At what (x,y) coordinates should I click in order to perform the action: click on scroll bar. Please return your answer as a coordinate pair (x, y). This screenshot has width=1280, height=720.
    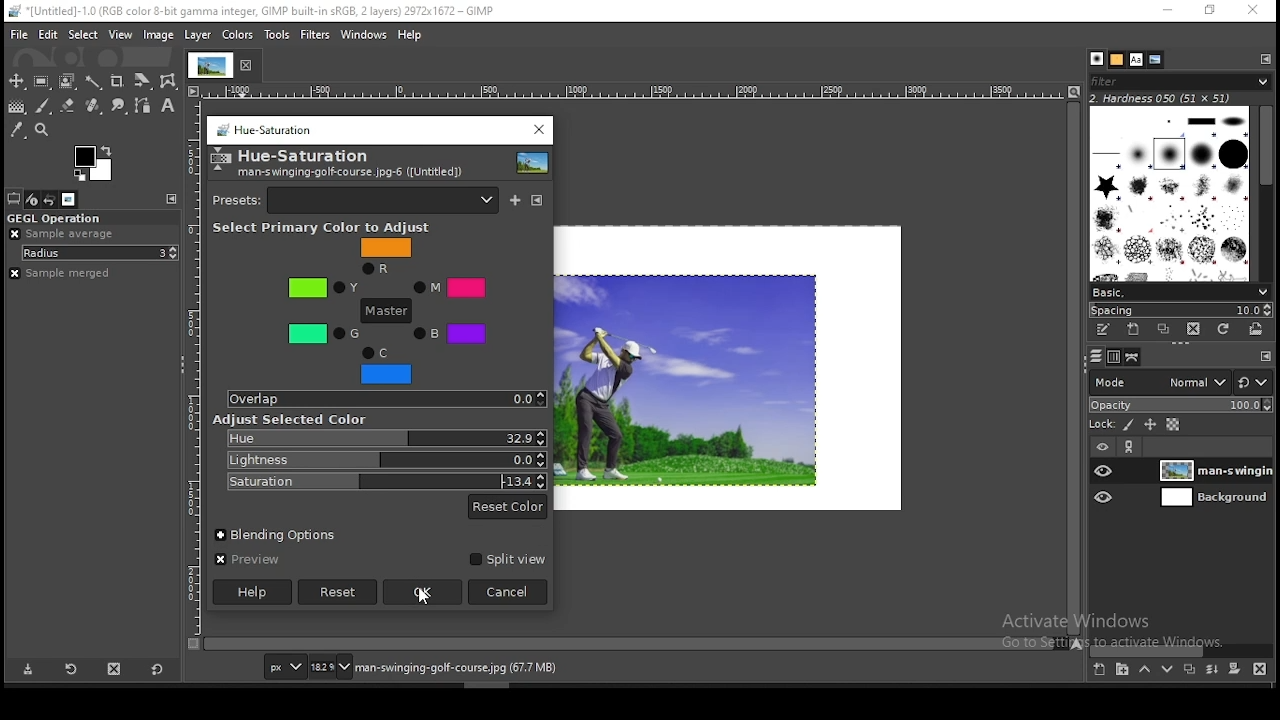
    Looking at the image, I should click on (1266, 193).